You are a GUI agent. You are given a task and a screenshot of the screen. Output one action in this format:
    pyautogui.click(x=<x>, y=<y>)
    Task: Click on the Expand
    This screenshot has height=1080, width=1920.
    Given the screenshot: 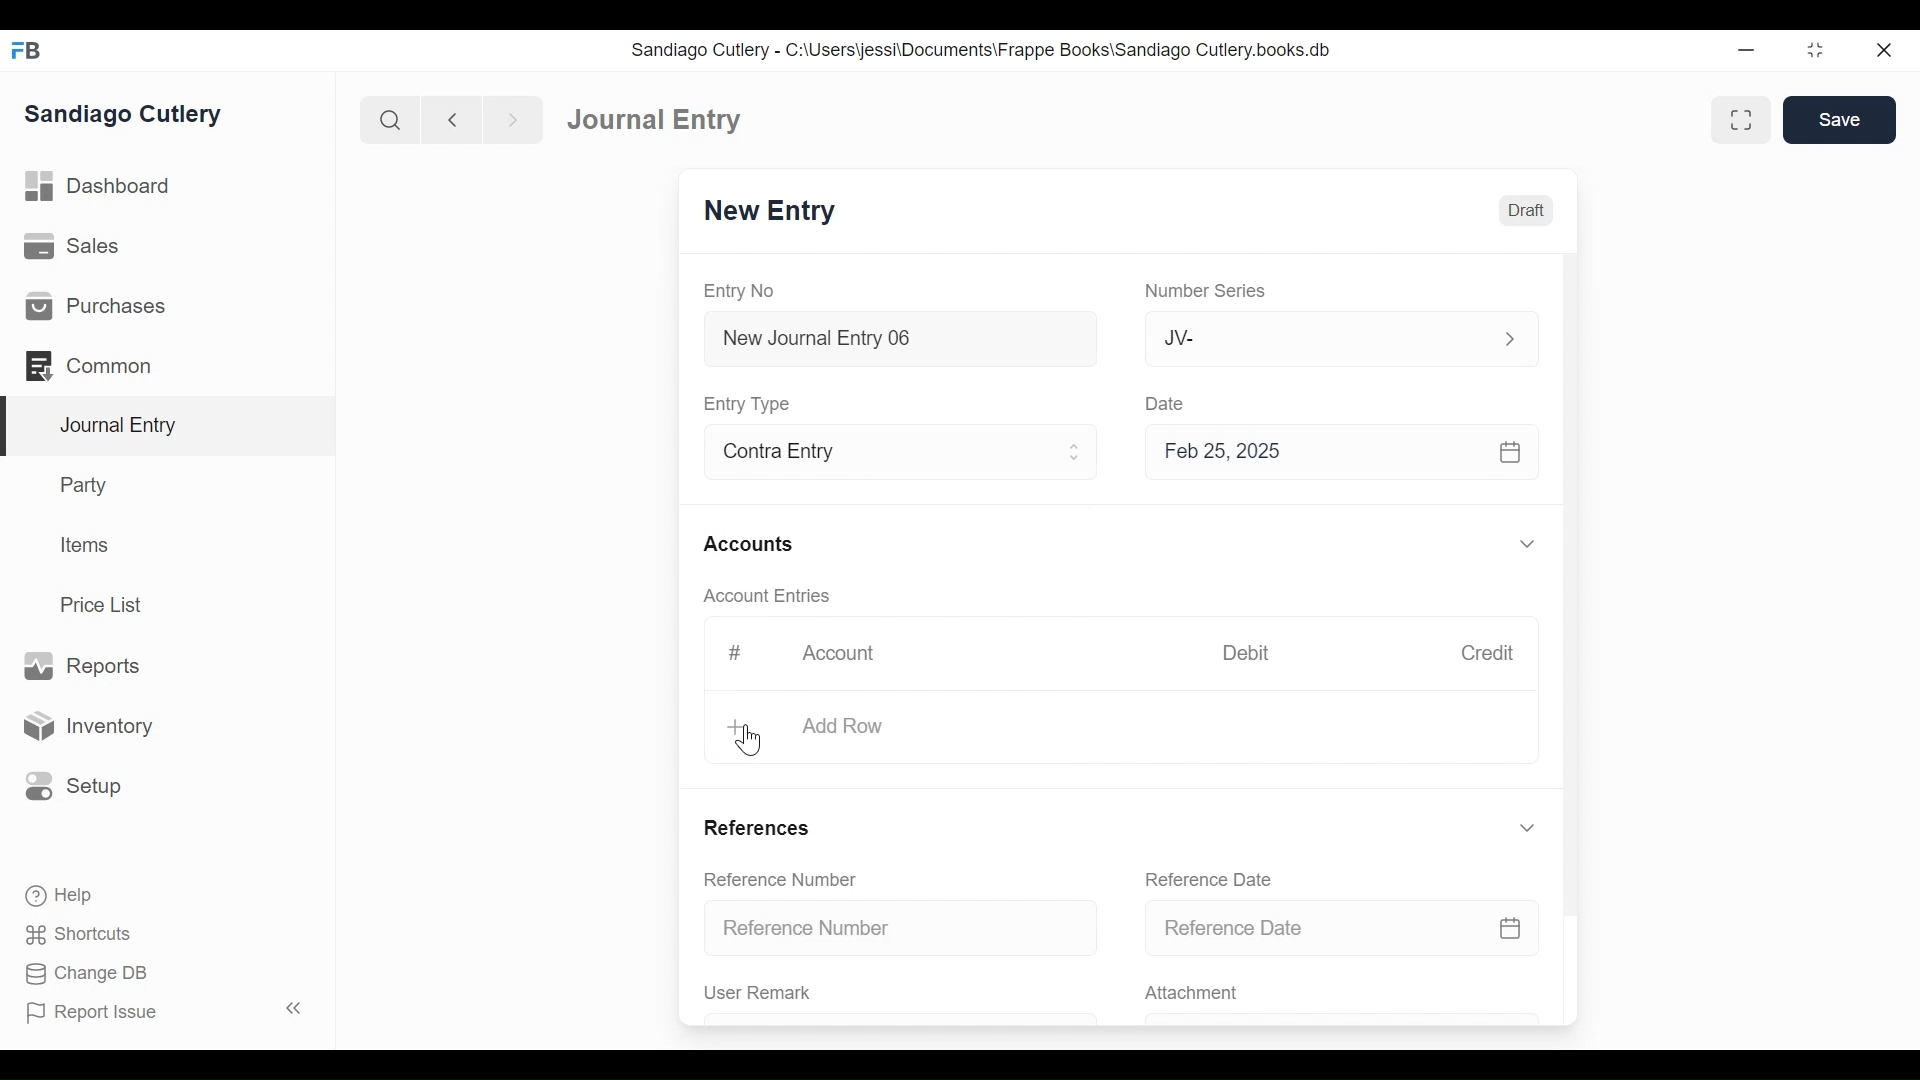 What is the action you would take?
    pyautogui.click(x=1527, y=828)
    